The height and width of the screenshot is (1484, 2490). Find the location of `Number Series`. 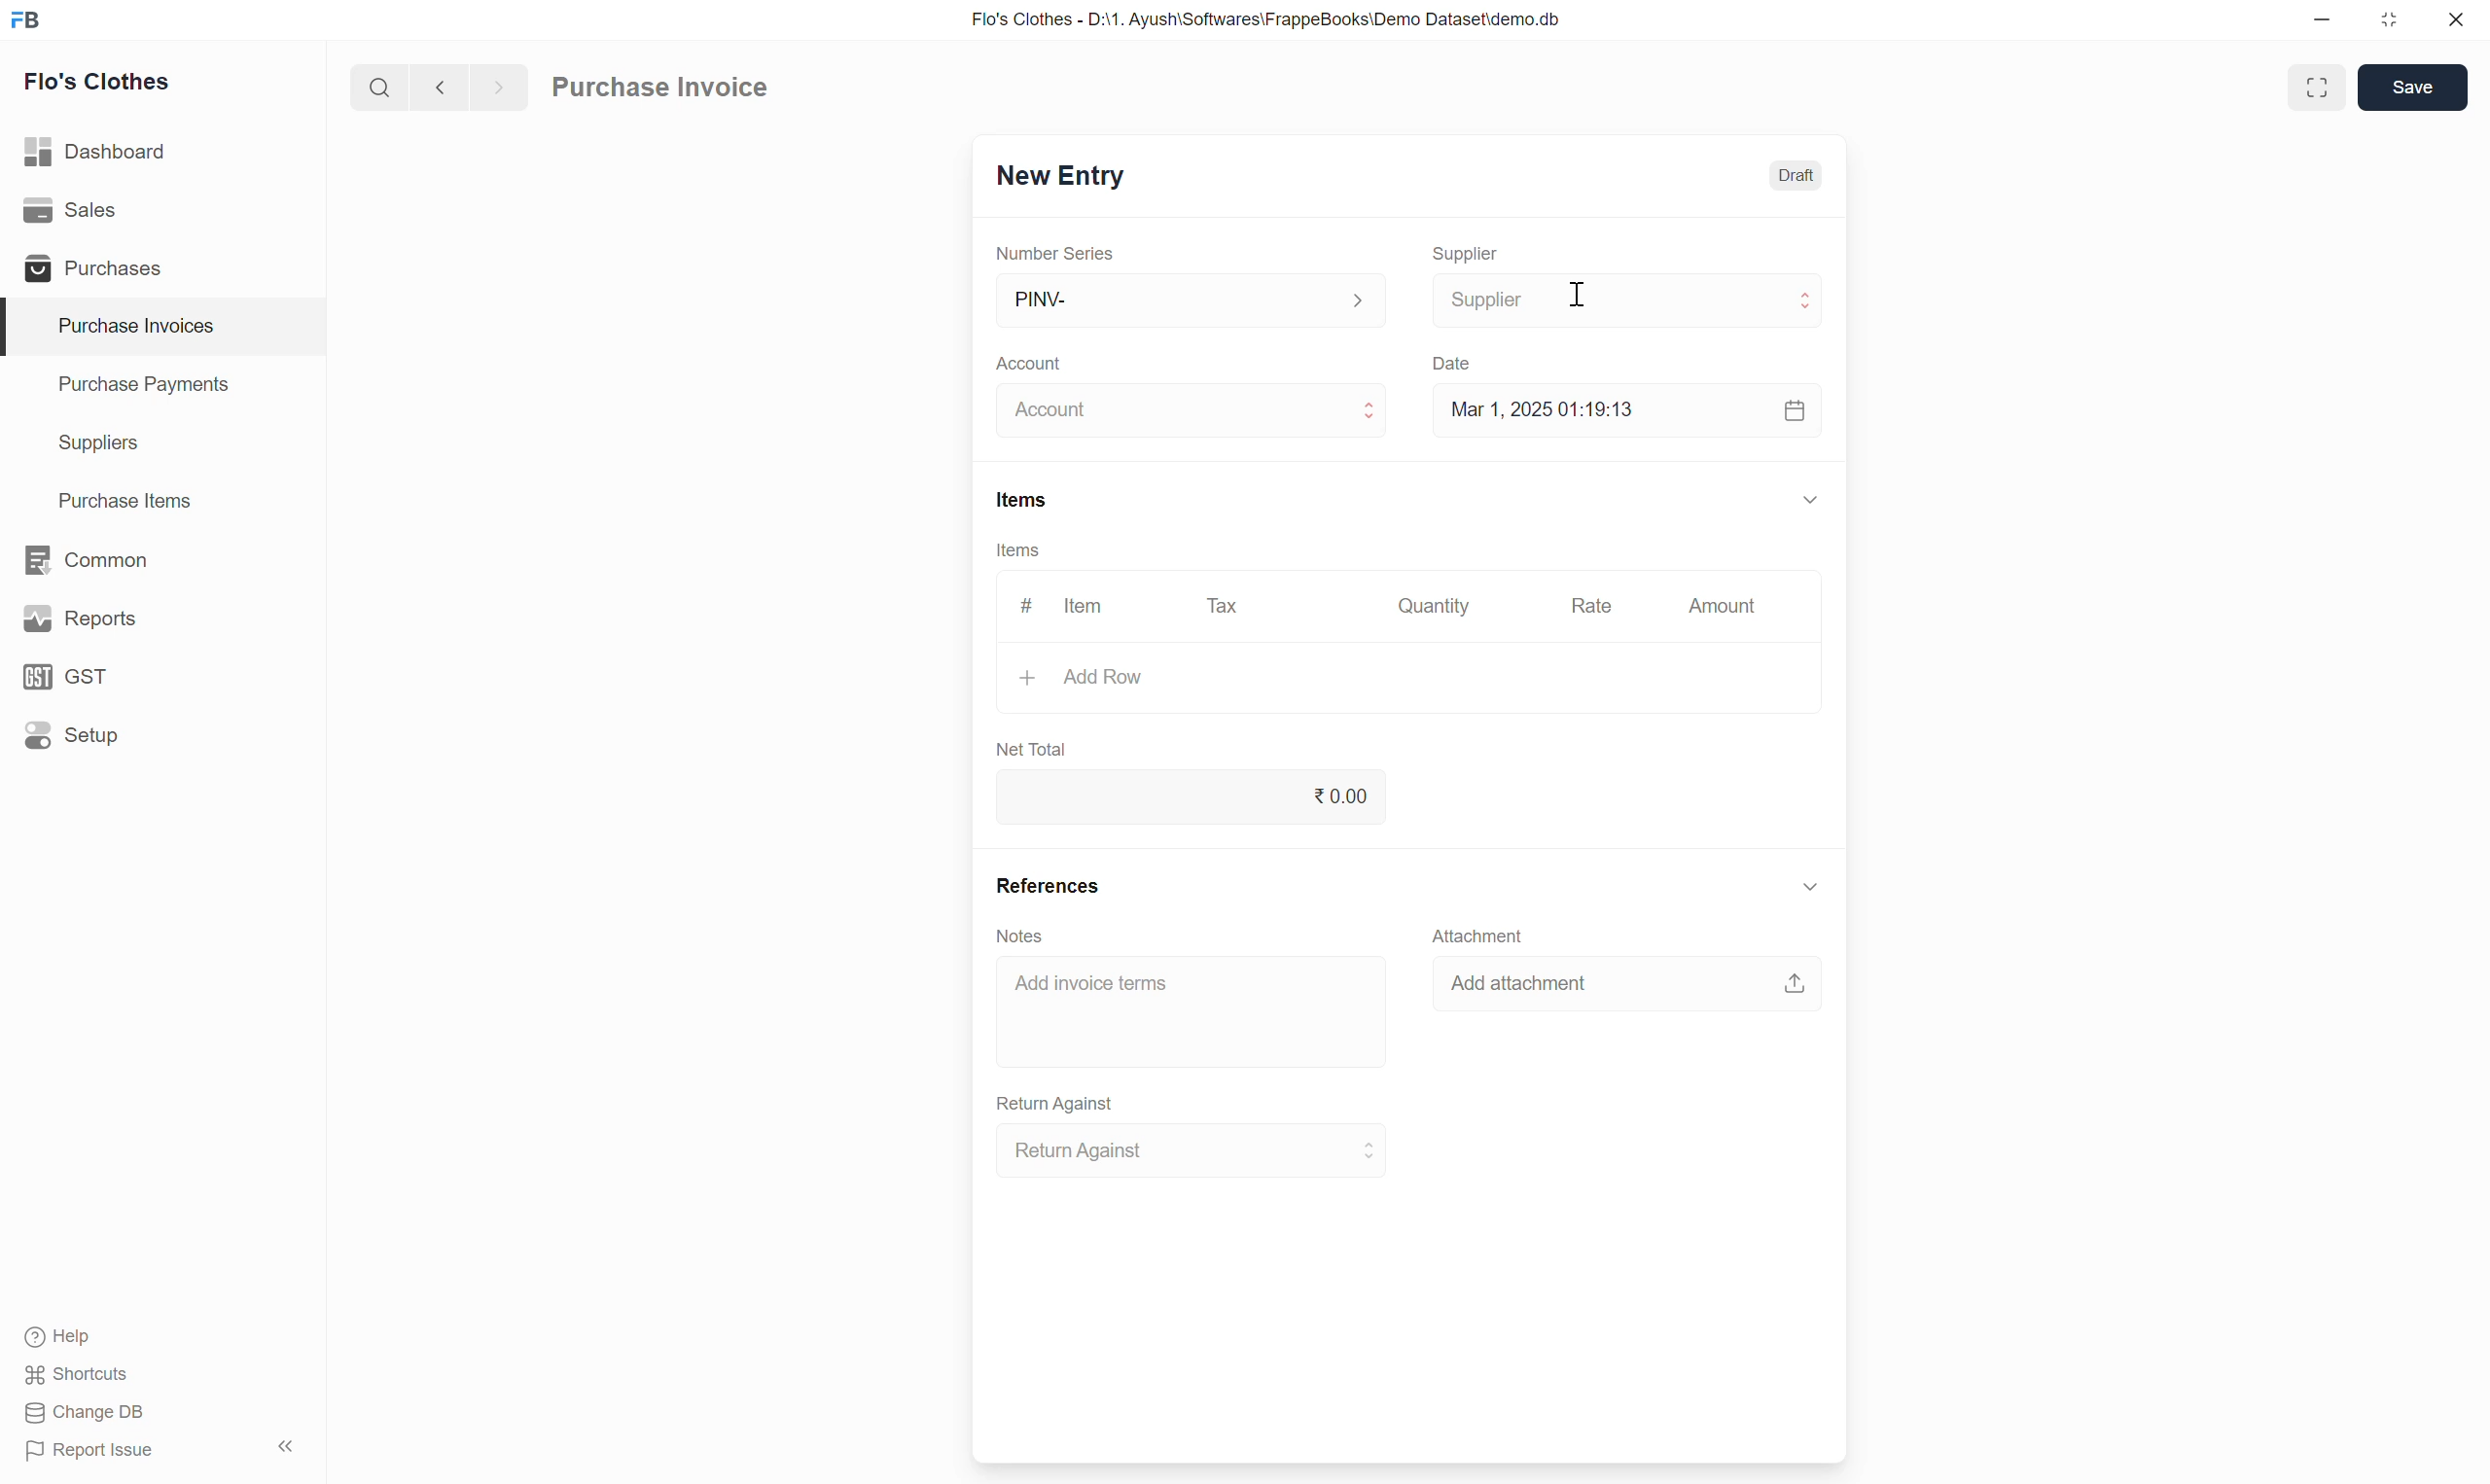

Number Series is located at coordinates (1050, 249).